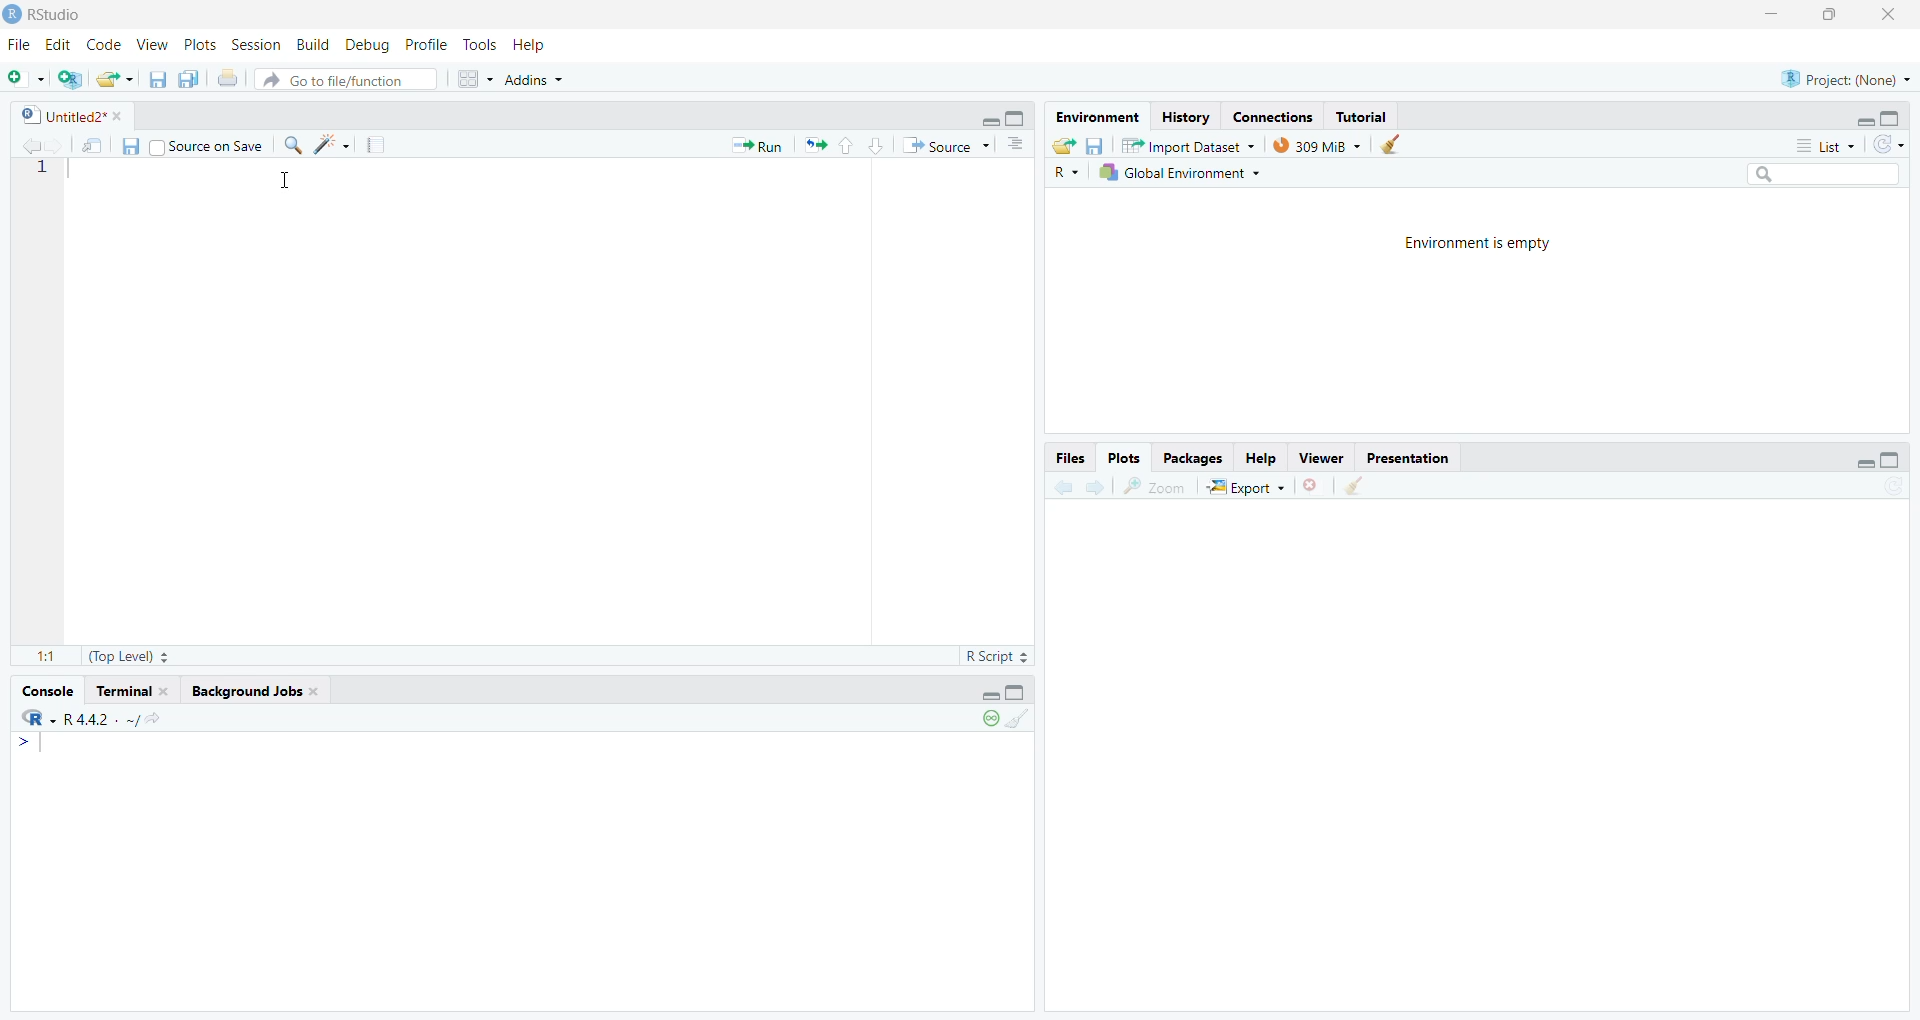 Image resolution: width=1920 pixels, height=1020 pixels. What do you see at coordinates (154, 46) in the screenshot?
I see `View` at bounding box center [154, 46].